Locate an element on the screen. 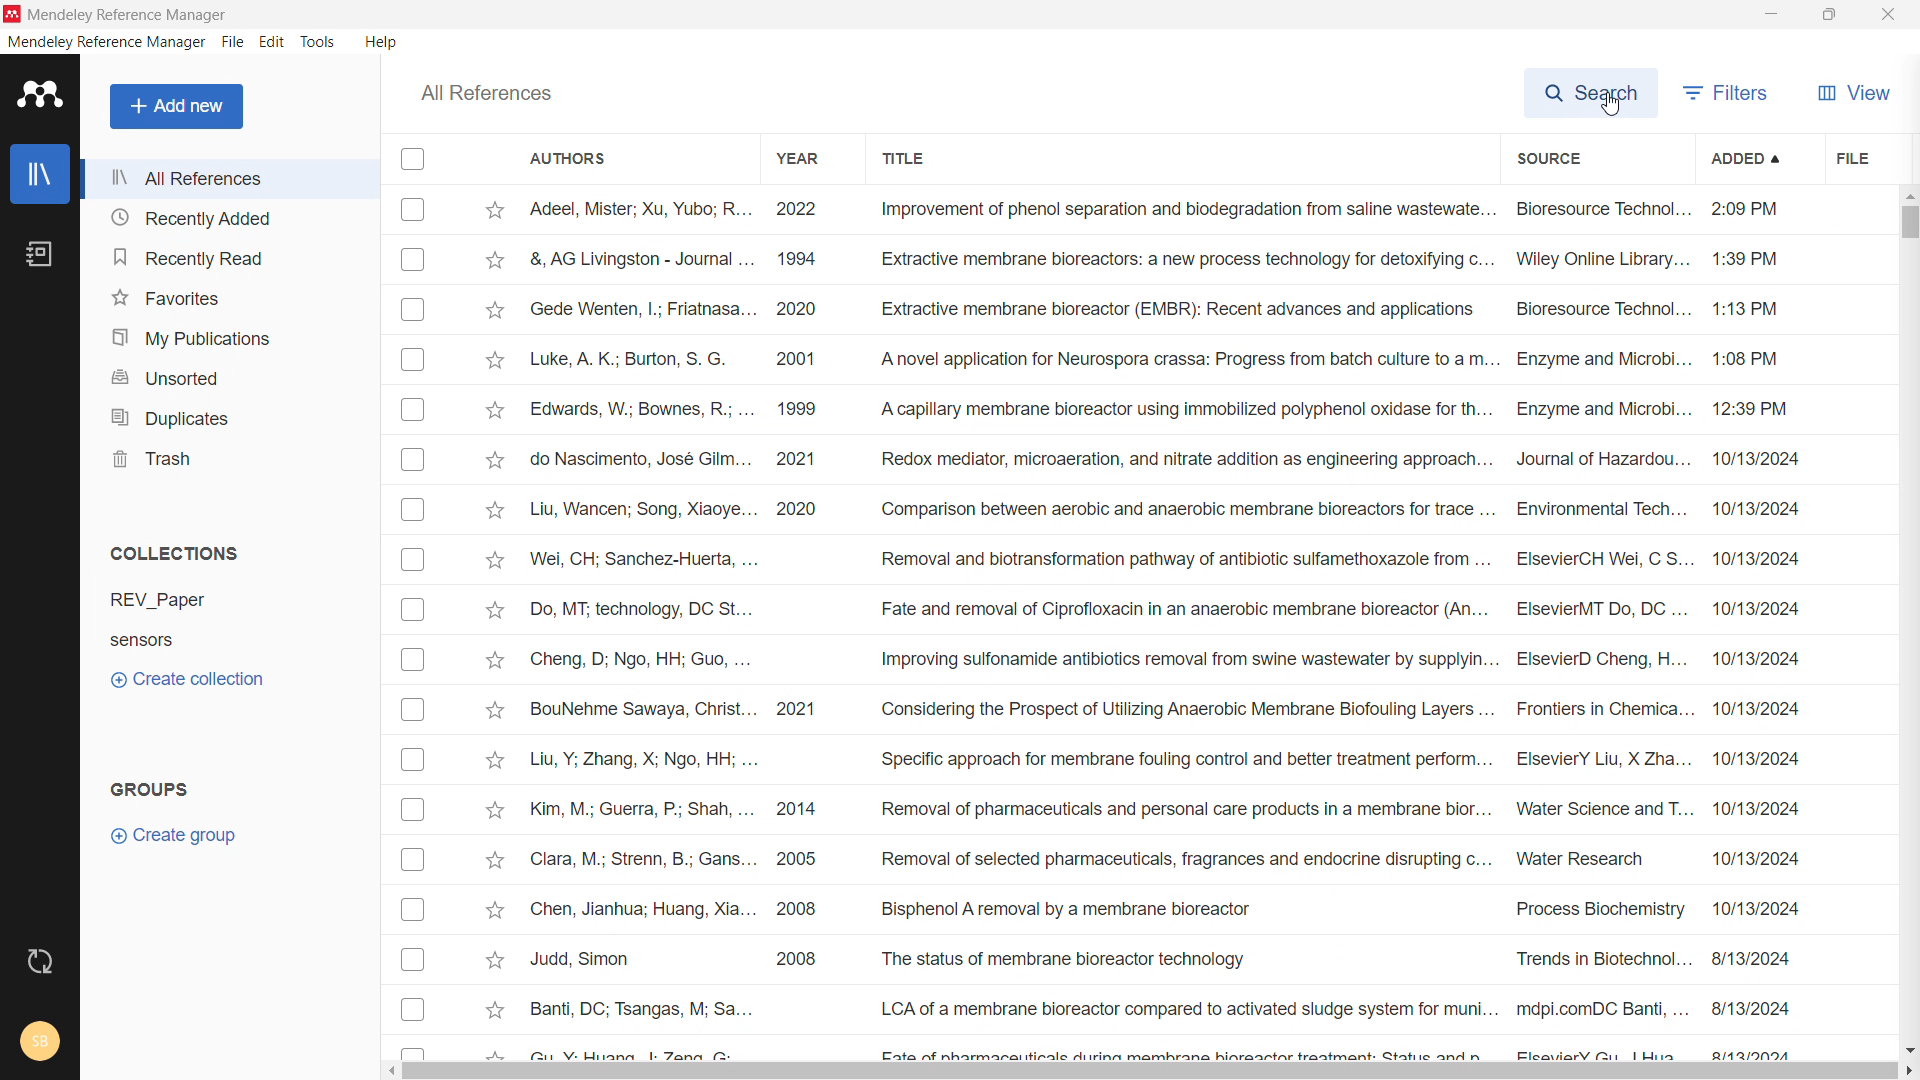 This screenshot has width=1920, height=1080. favorites is located at coordinates (231, 296).